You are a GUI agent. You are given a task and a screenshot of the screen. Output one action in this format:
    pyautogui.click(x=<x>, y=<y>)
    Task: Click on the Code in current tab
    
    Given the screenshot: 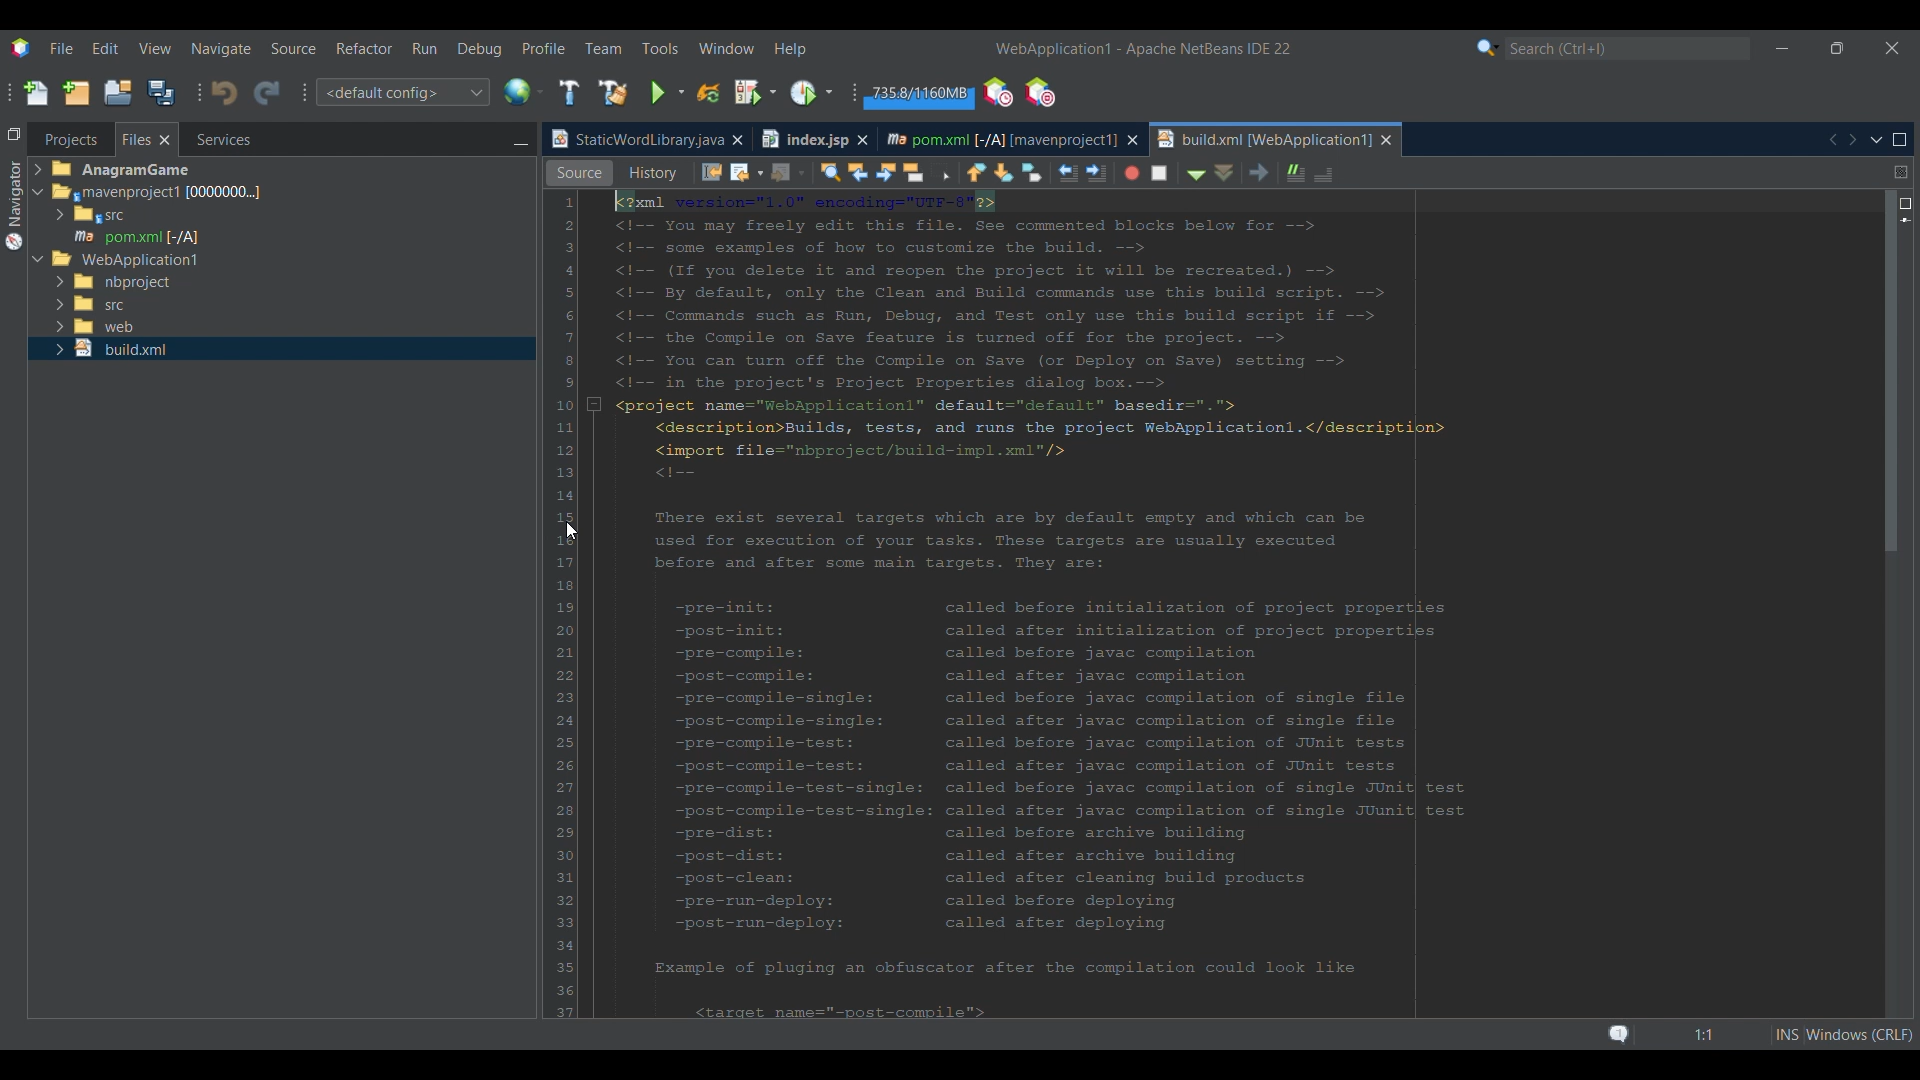 What is the action you would take?
    pyautogui.click(x=1231, y=603)
    